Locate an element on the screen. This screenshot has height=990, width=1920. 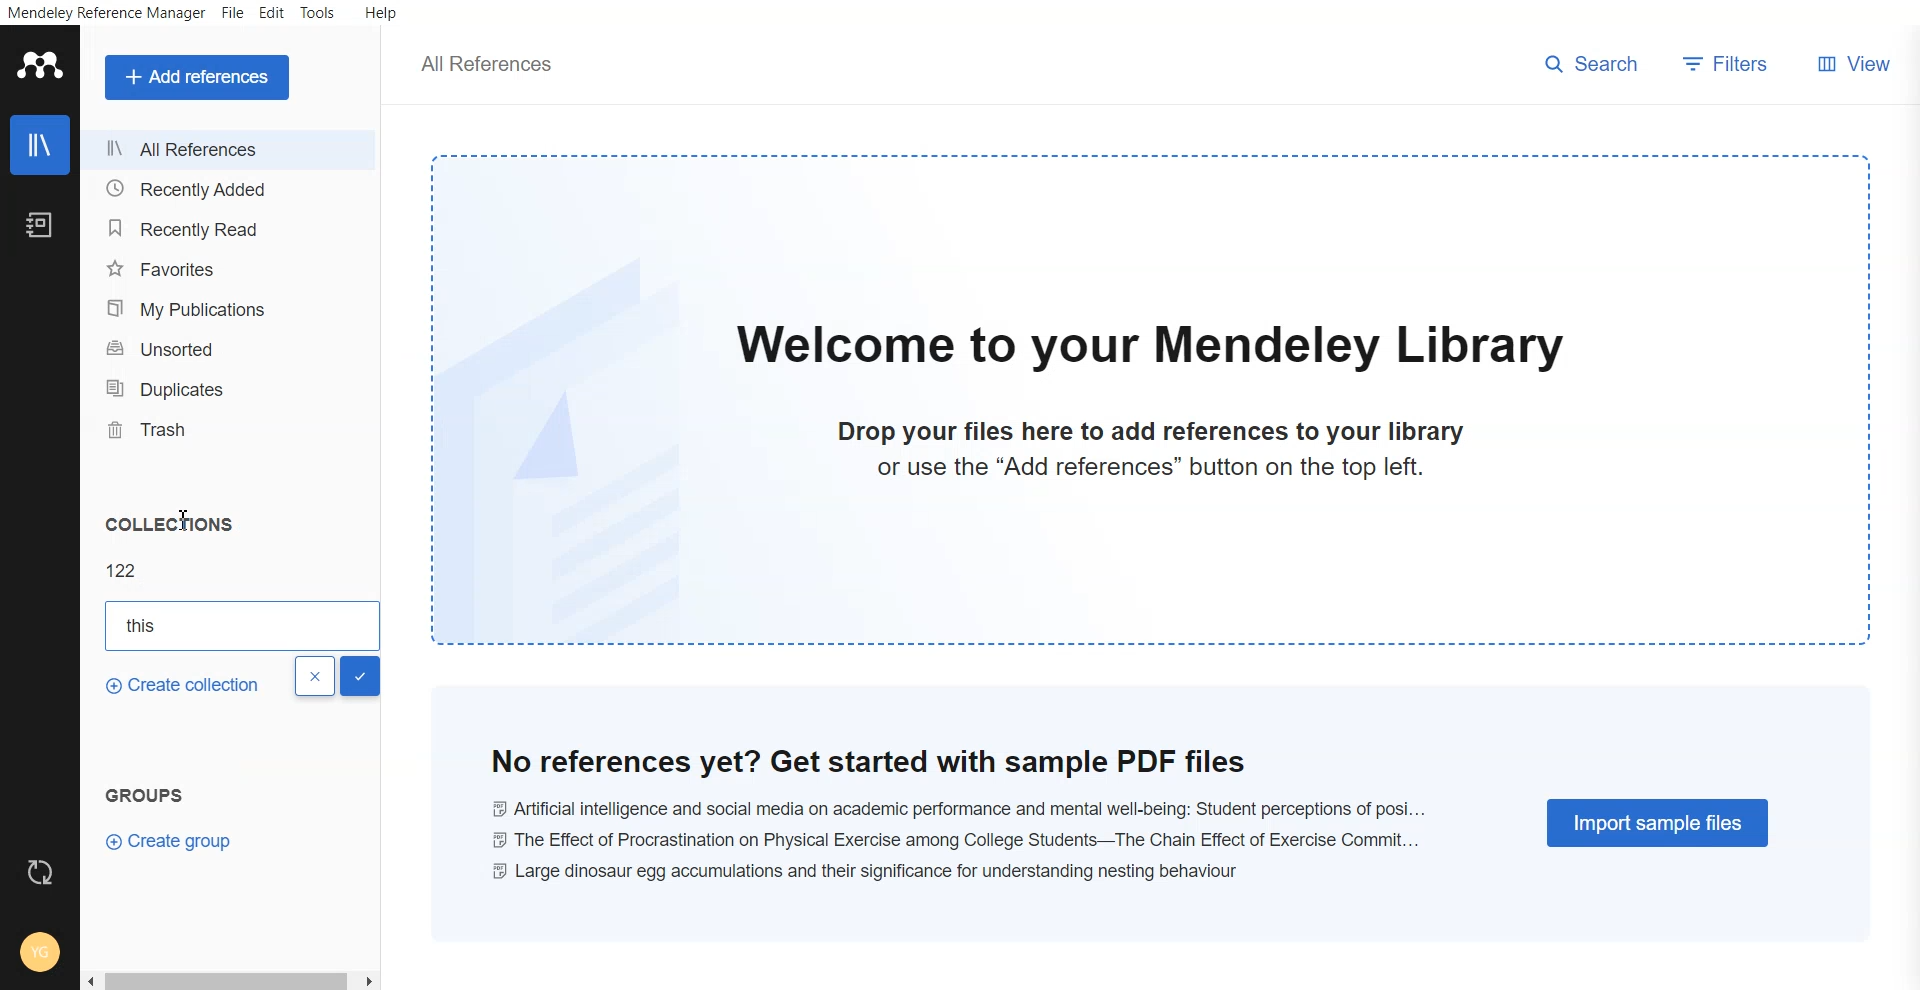
scroll right is located at coordinates (369, 982).